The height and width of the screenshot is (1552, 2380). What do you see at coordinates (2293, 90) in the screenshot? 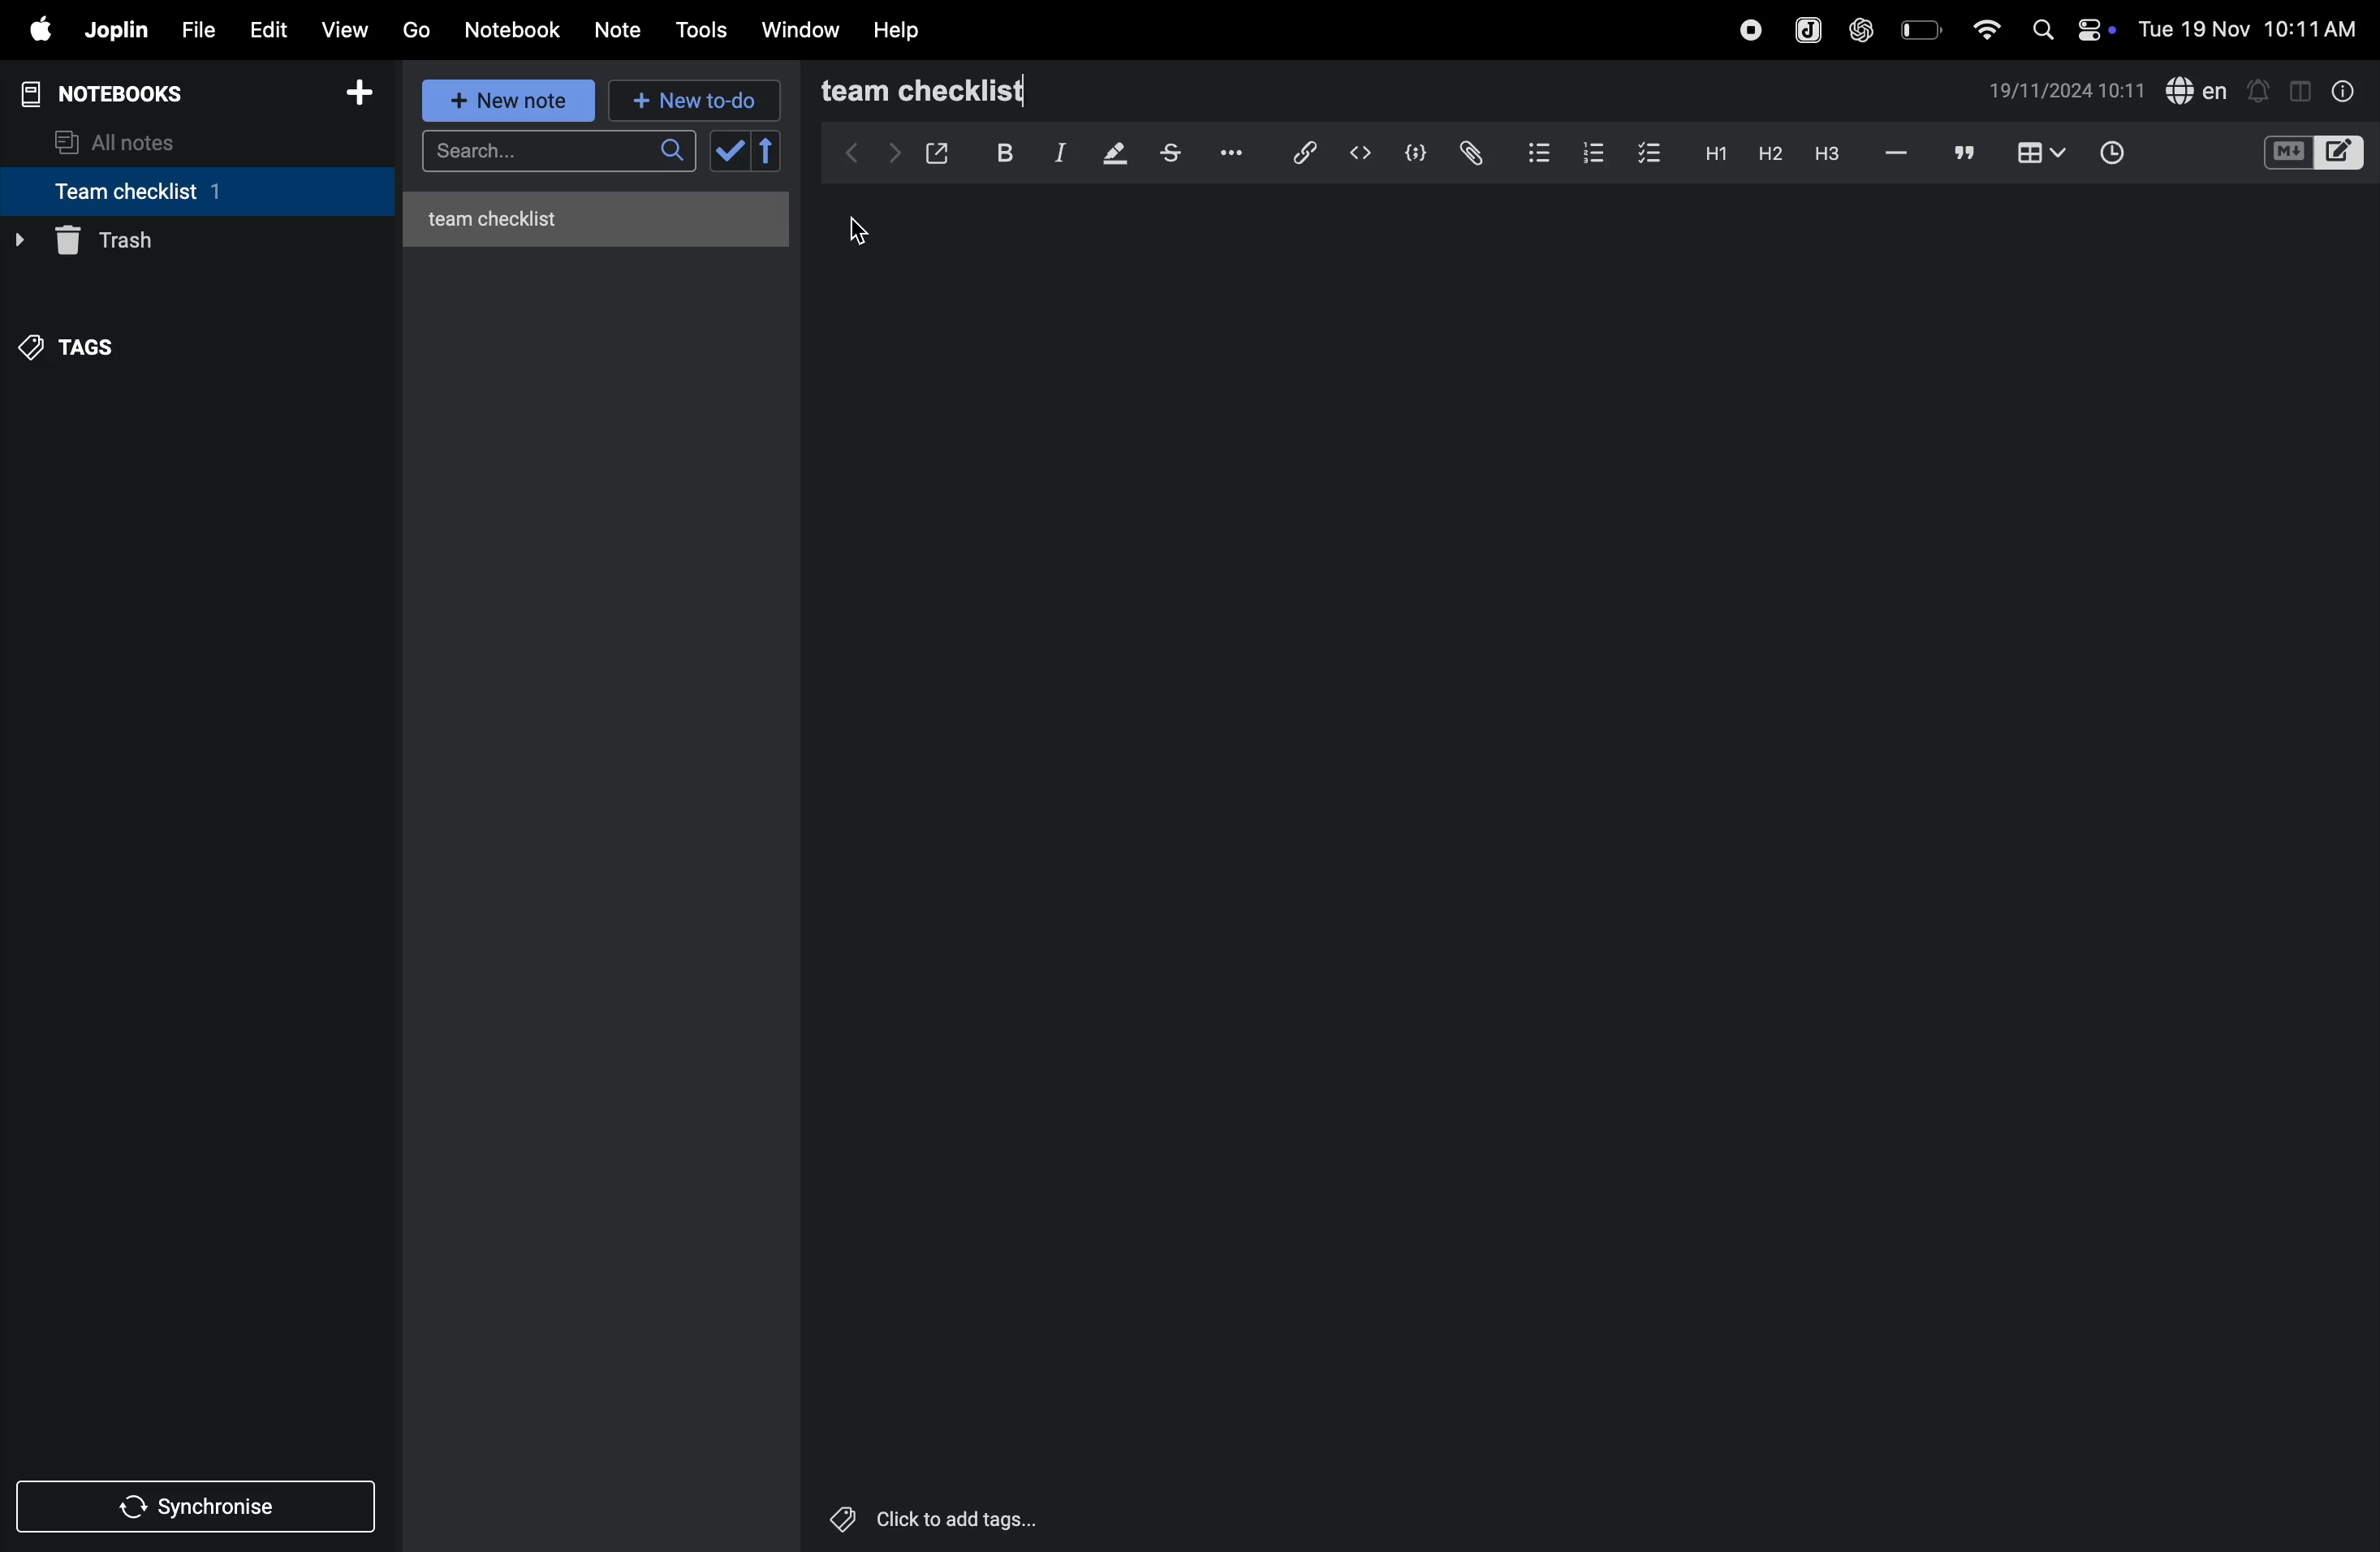
I see `toggle editor` at bounding box center [2293, 90].